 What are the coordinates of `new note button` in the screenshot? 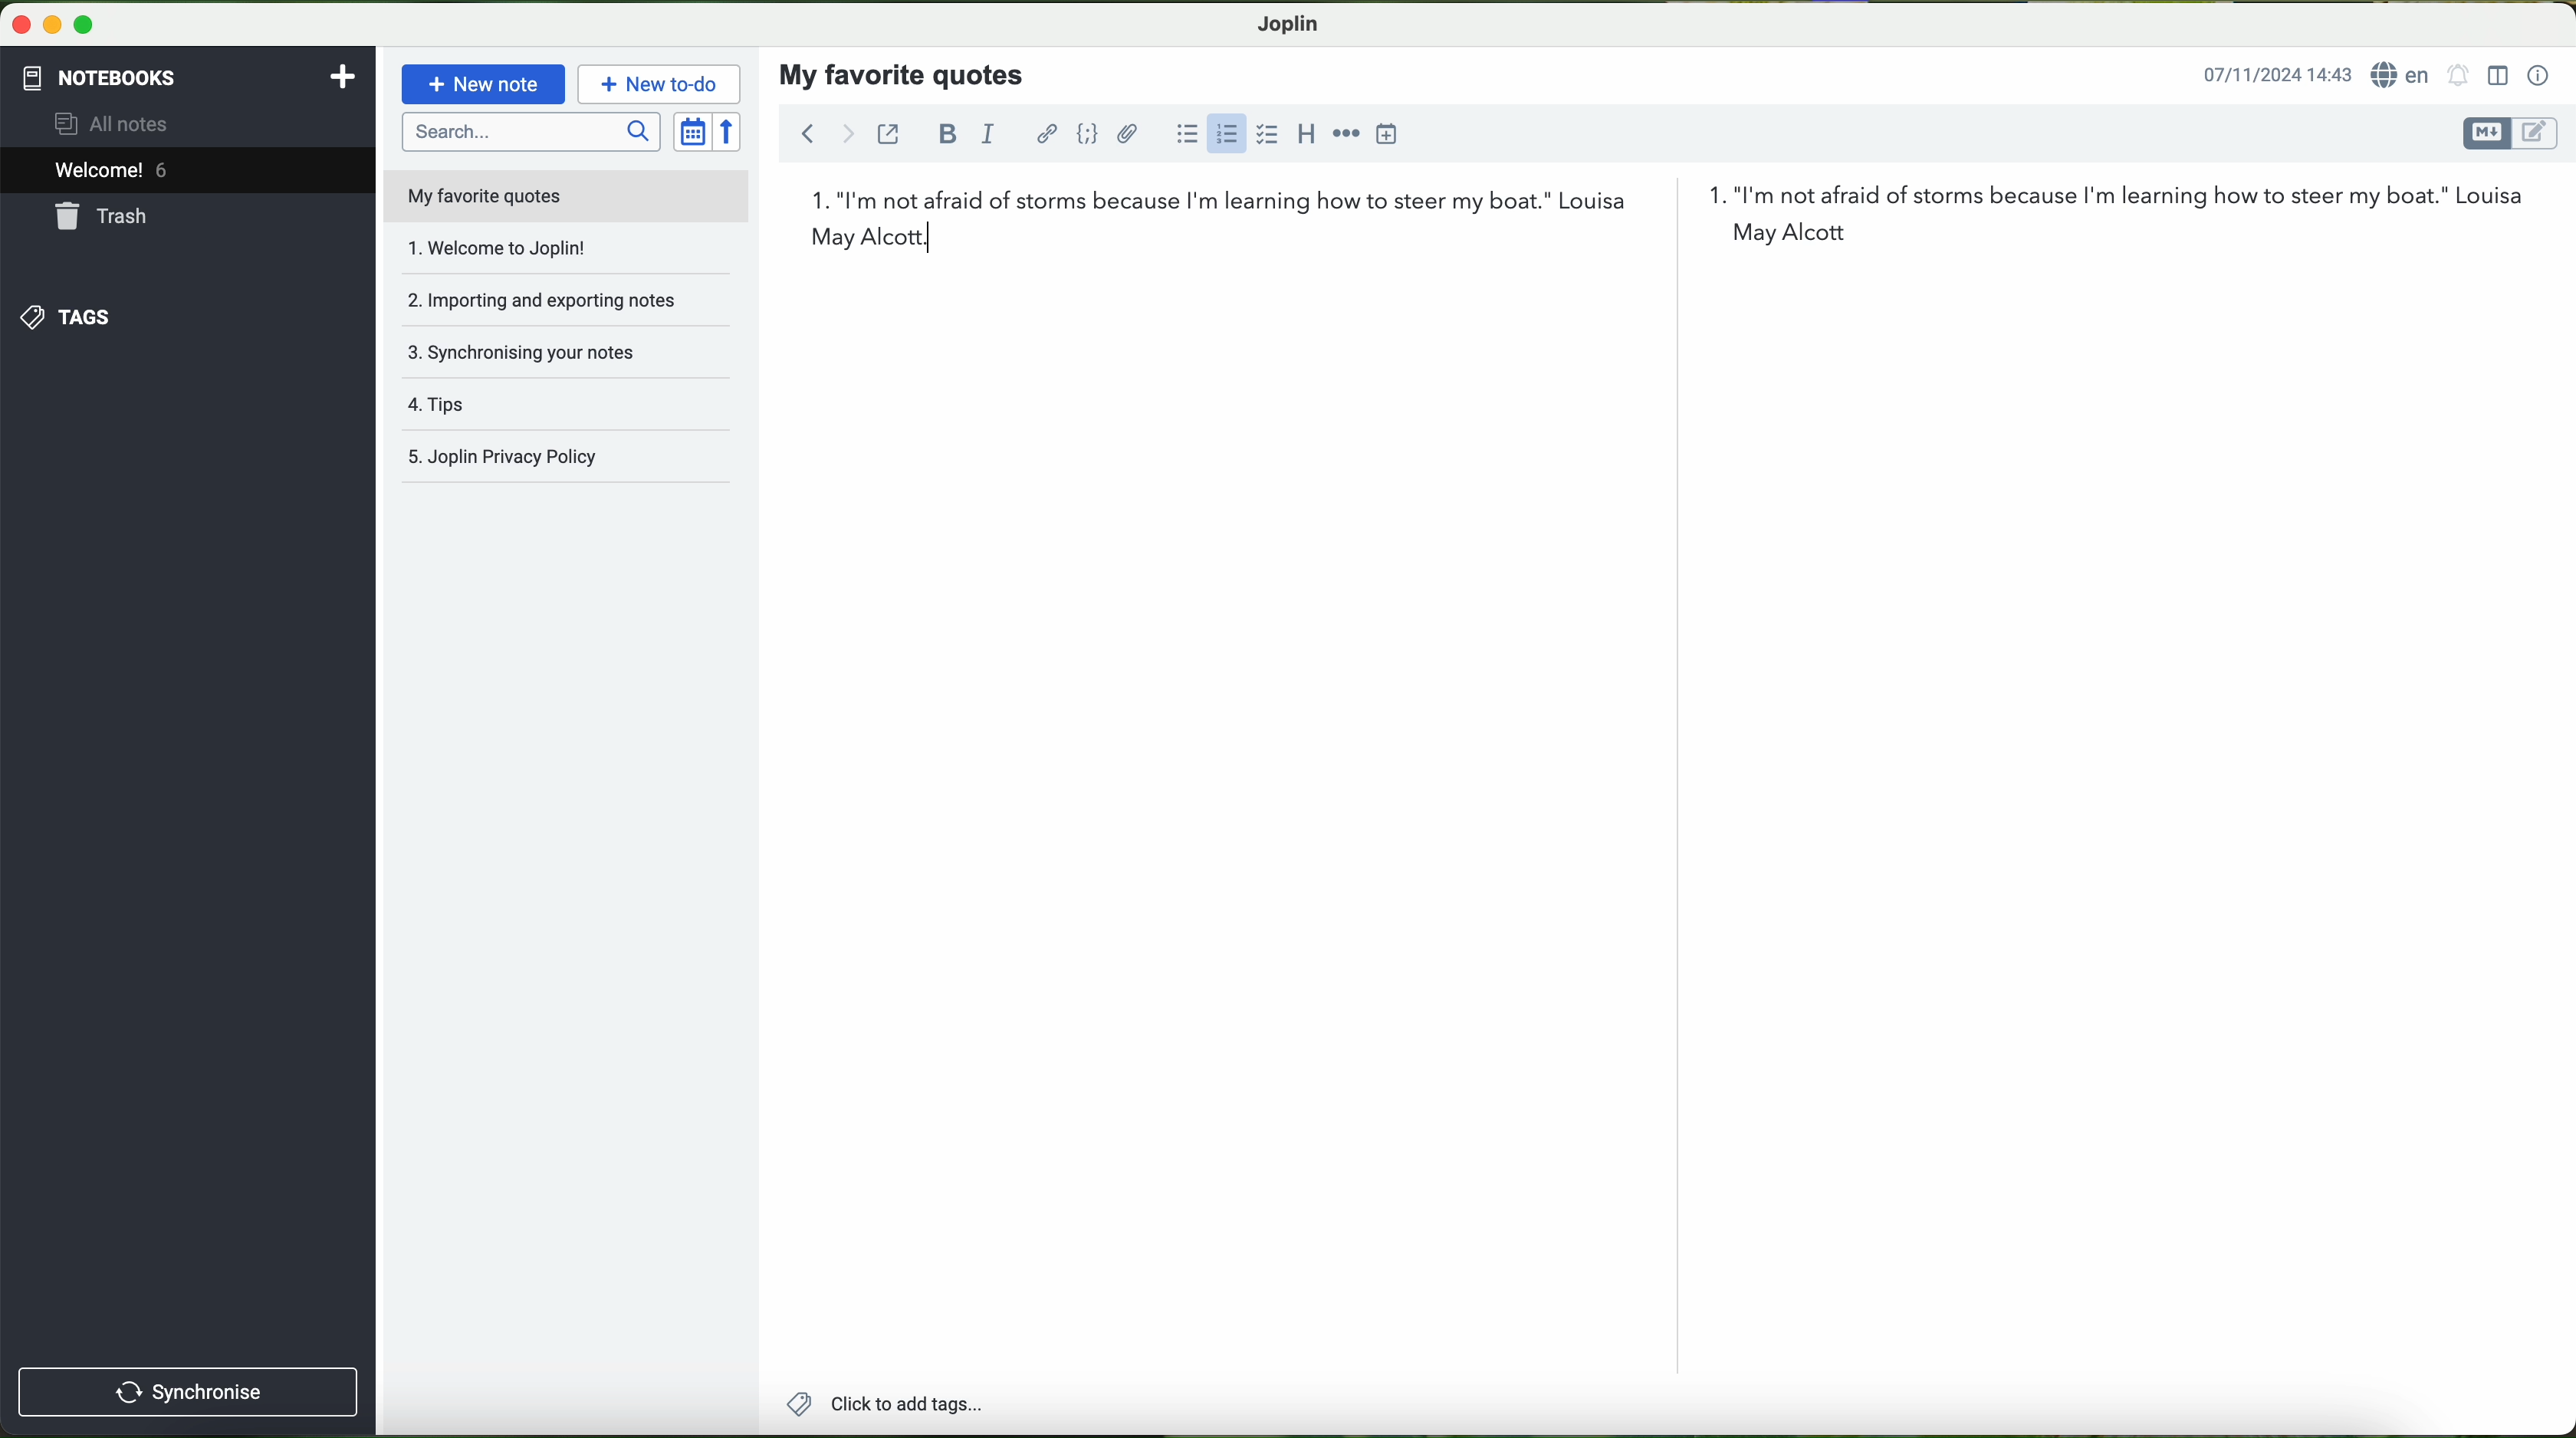 It's located at (484, 84).